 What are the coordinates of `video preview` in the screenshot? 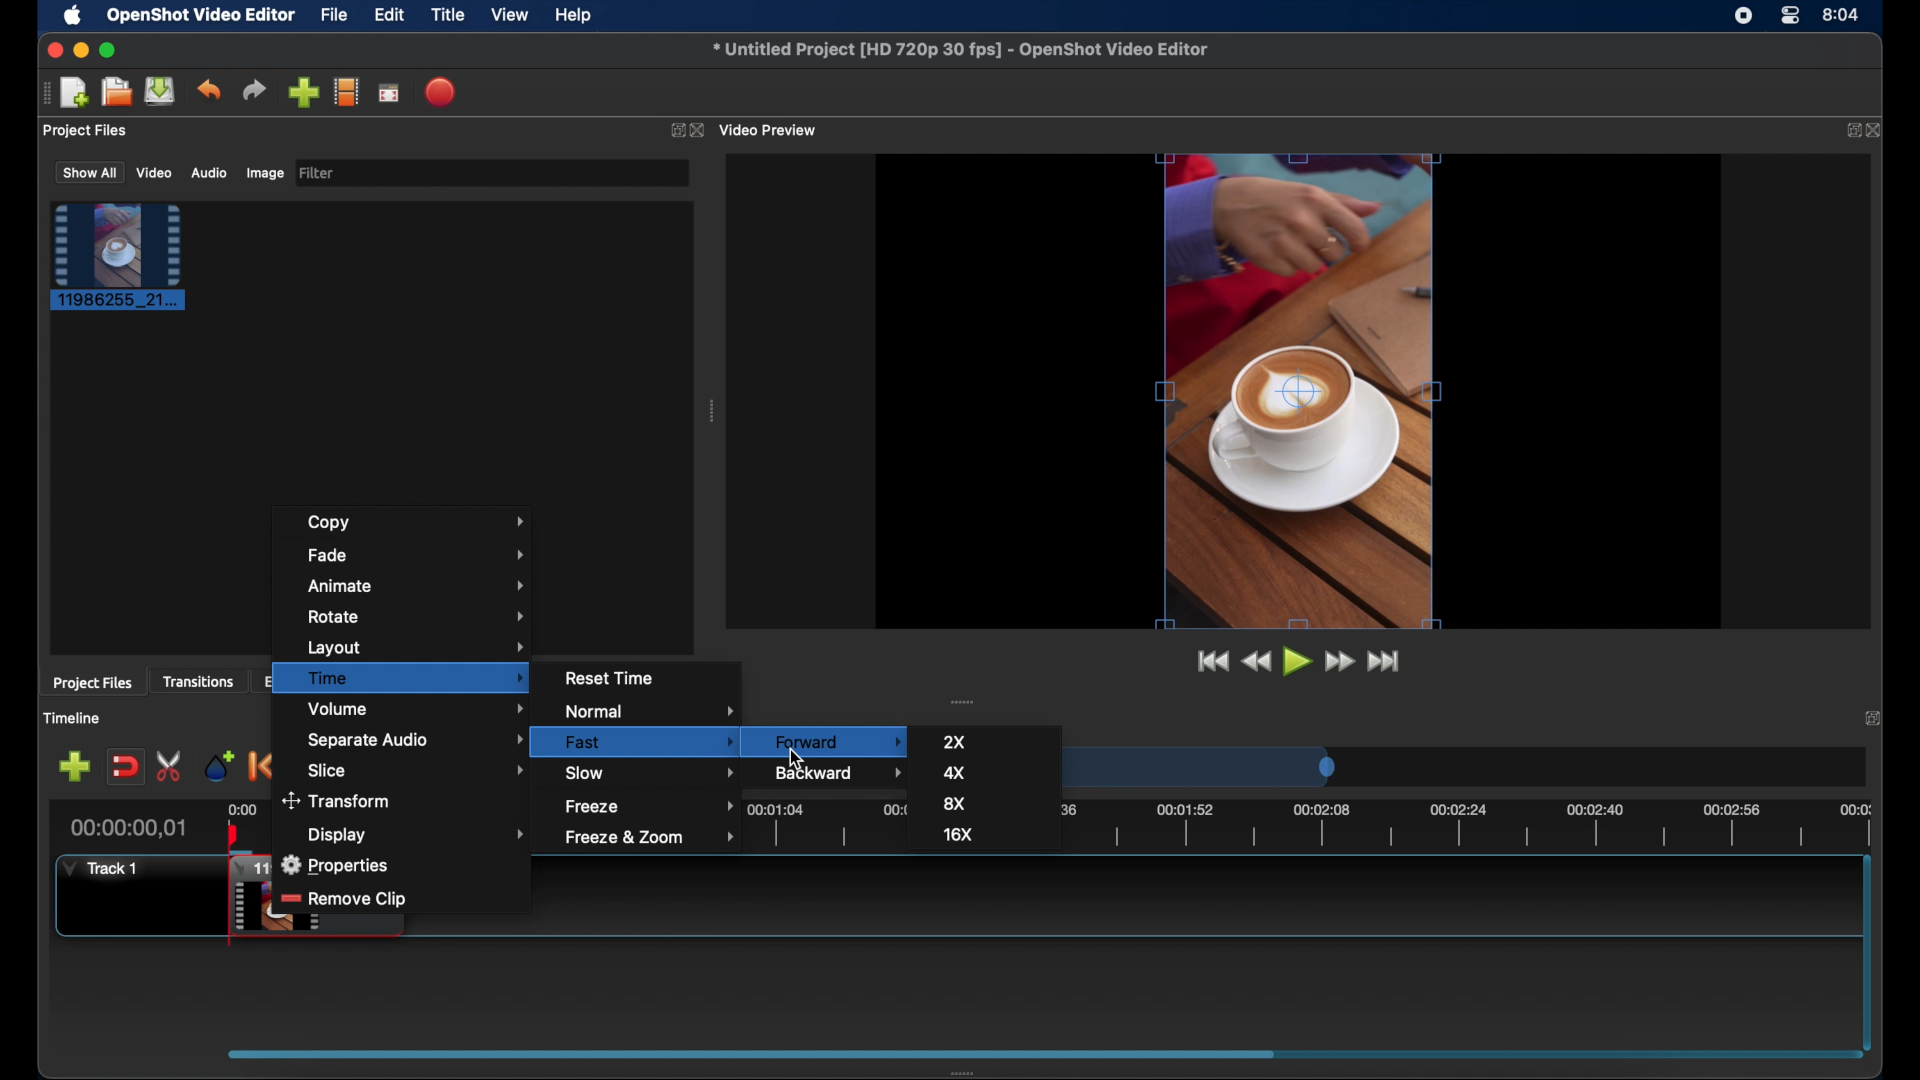 It's located at (1300, 391).